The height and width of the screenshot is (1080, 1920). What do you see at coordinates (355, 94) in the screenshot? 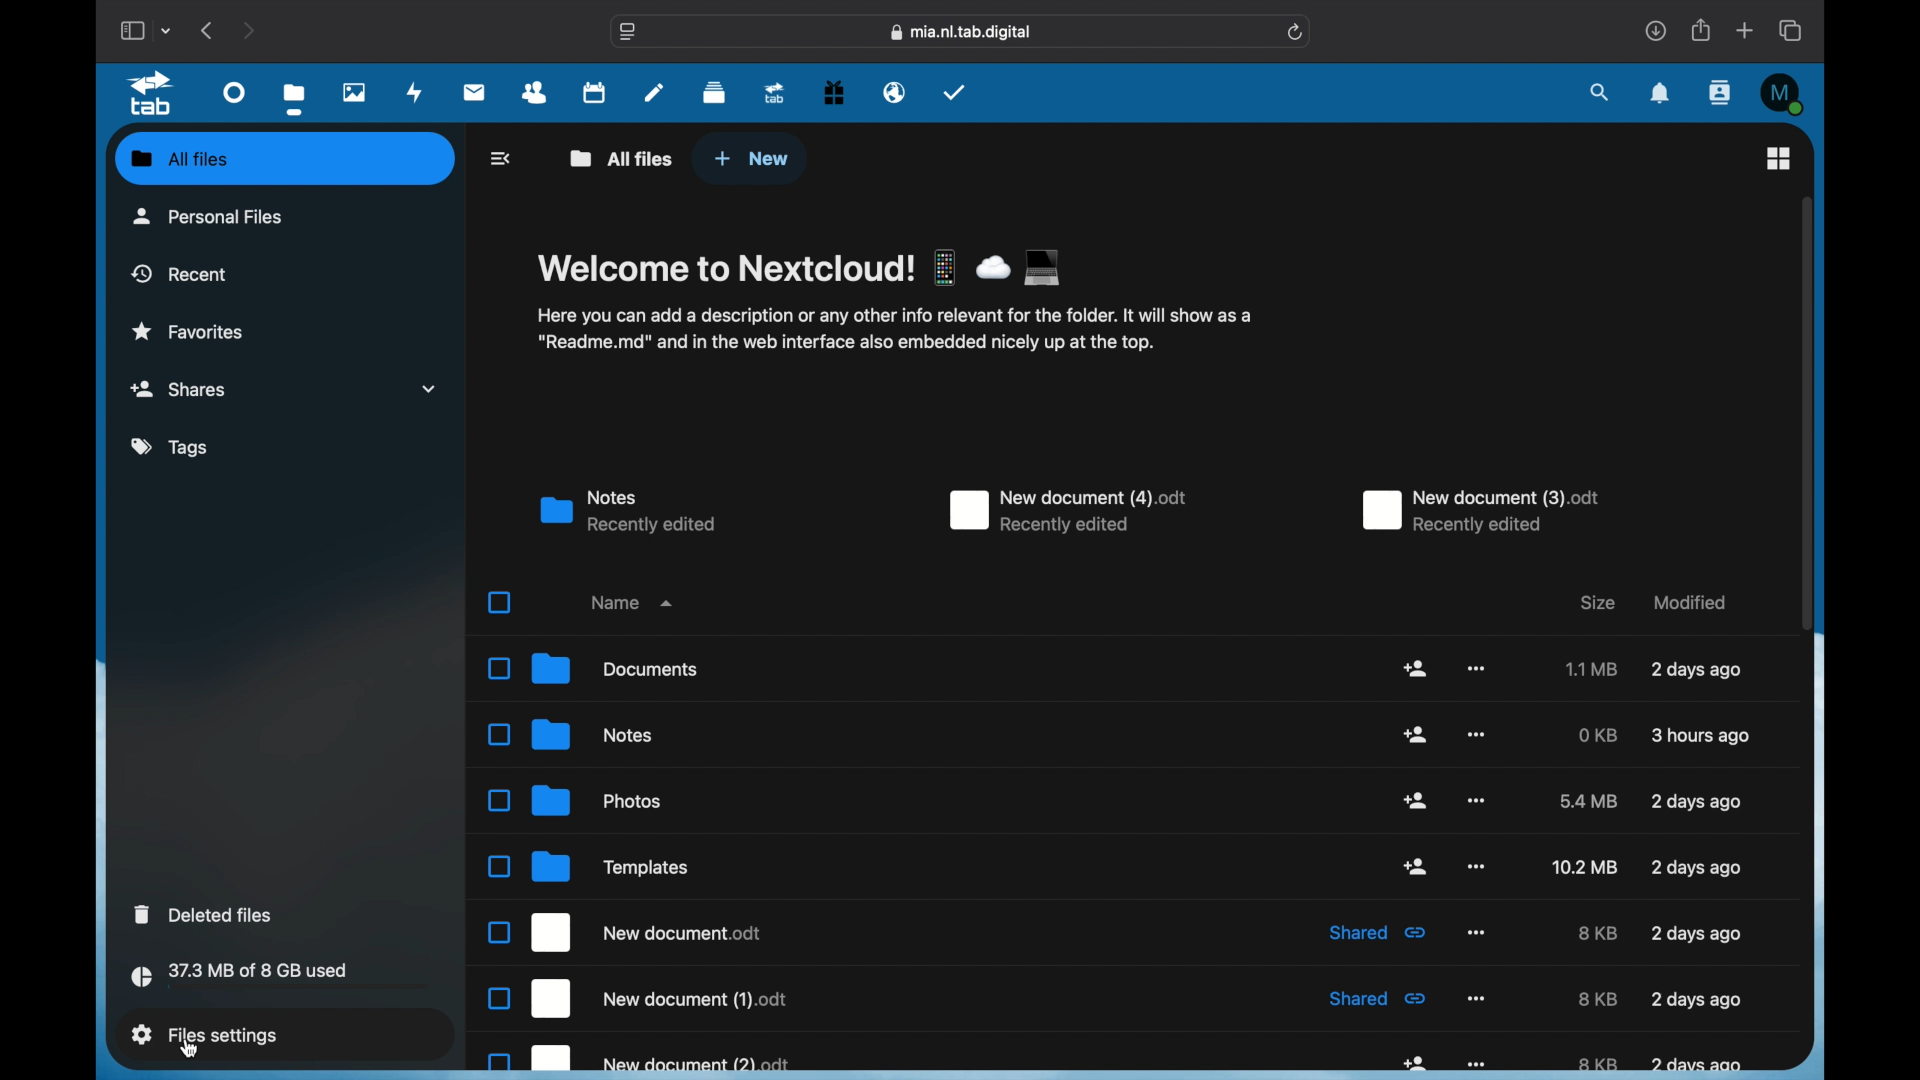
I see `photos` at bounding box center [355, 94].